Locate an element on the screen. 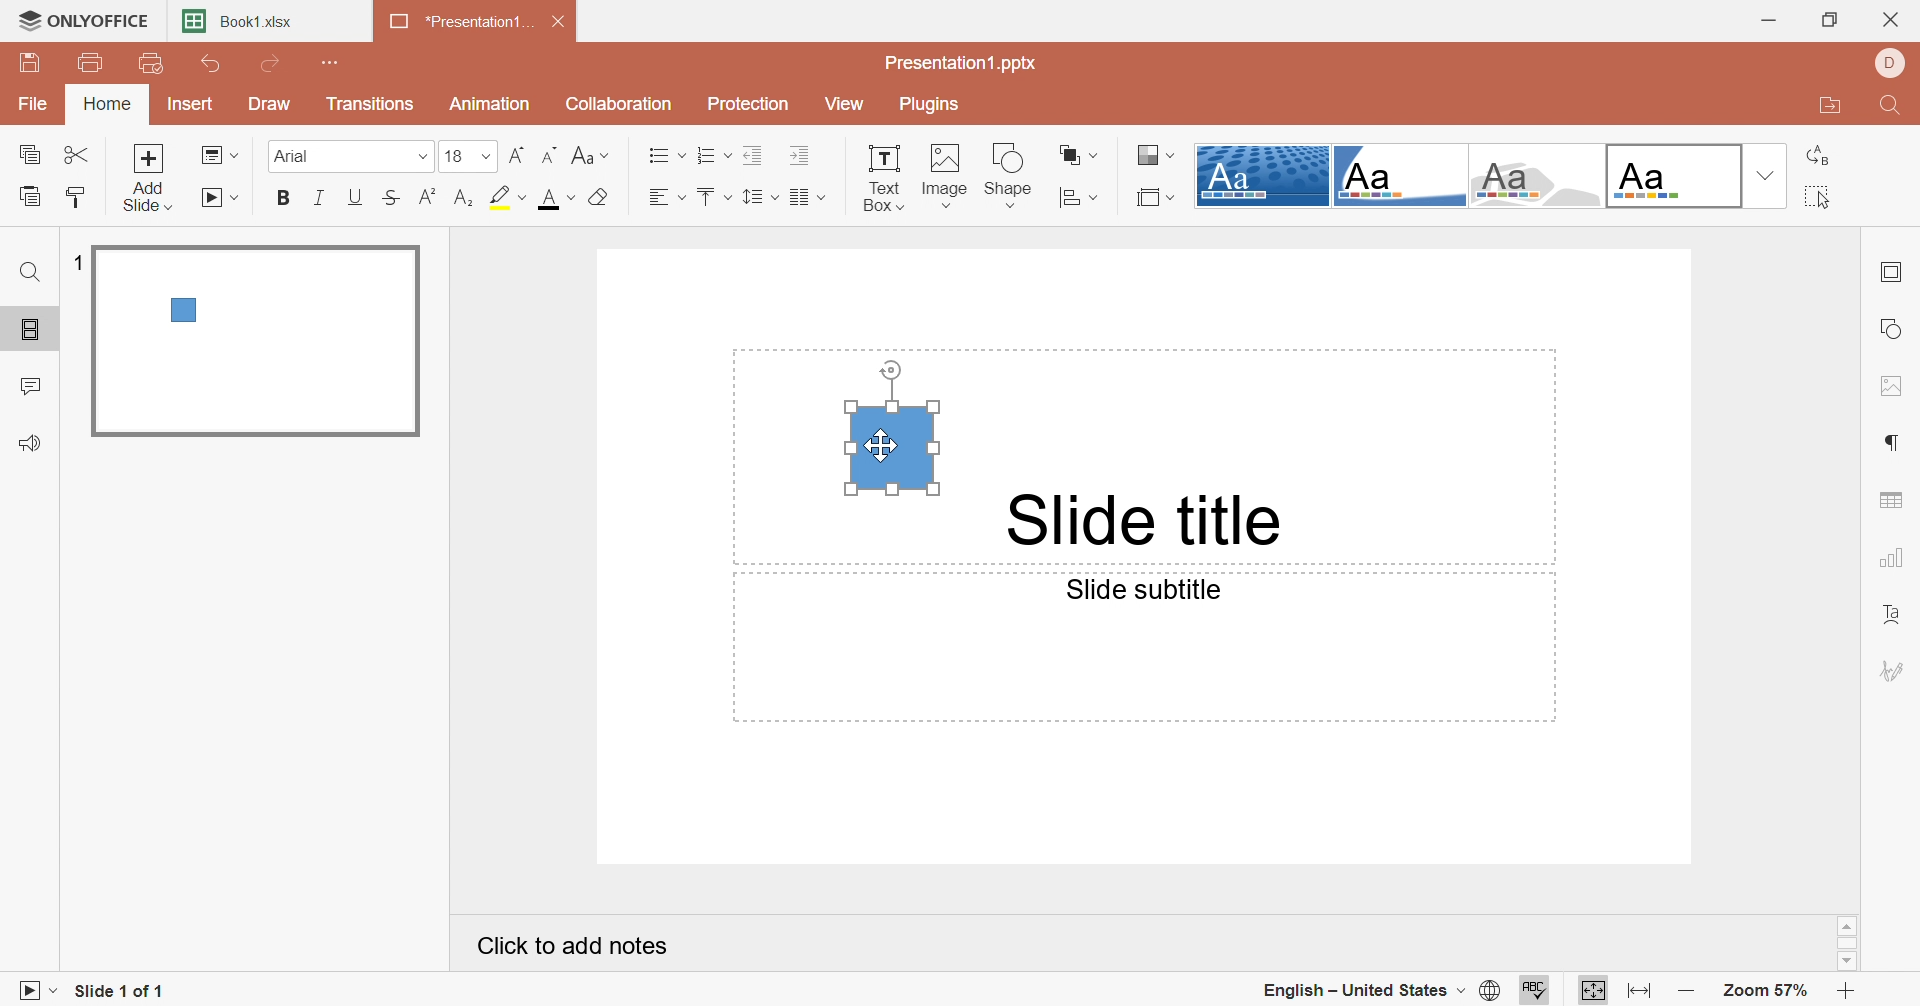  Slide subtitle is located at coordinates (1153, 592).